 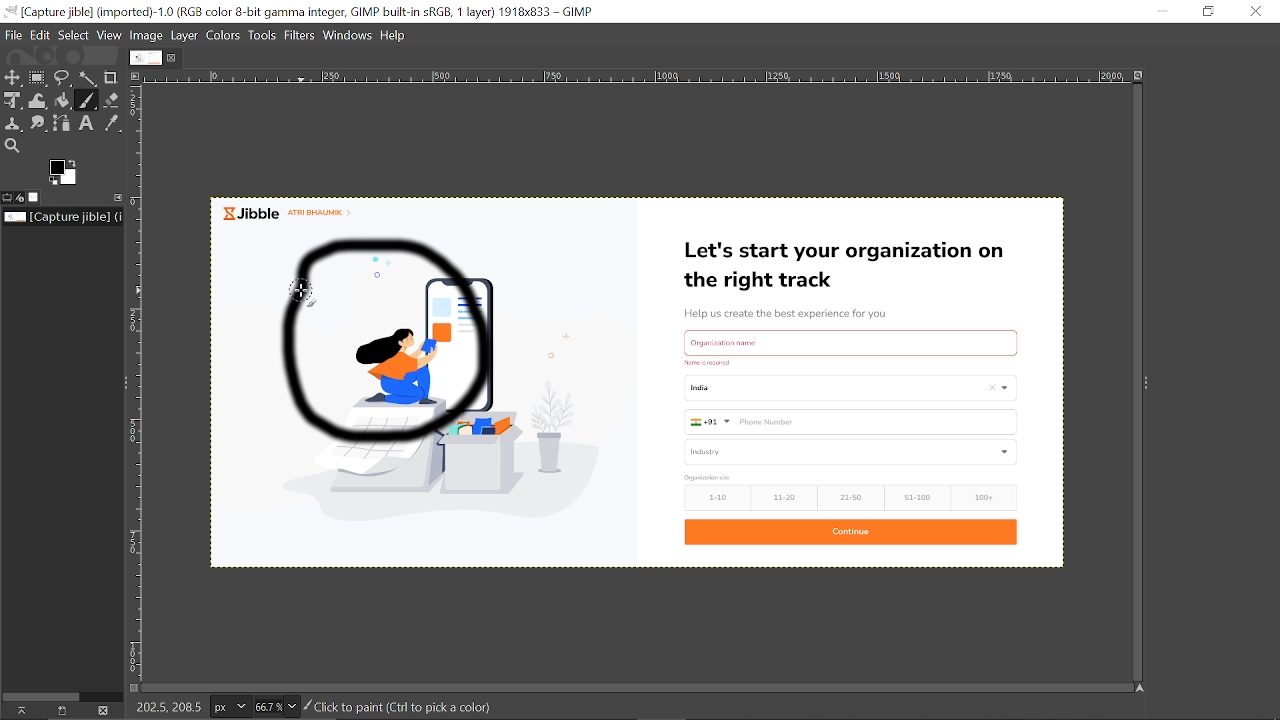 What do you see at coordinates (301, 298) in the screenshot?
I see `paintbrush tool selected ` at bounding box center [301, 298].